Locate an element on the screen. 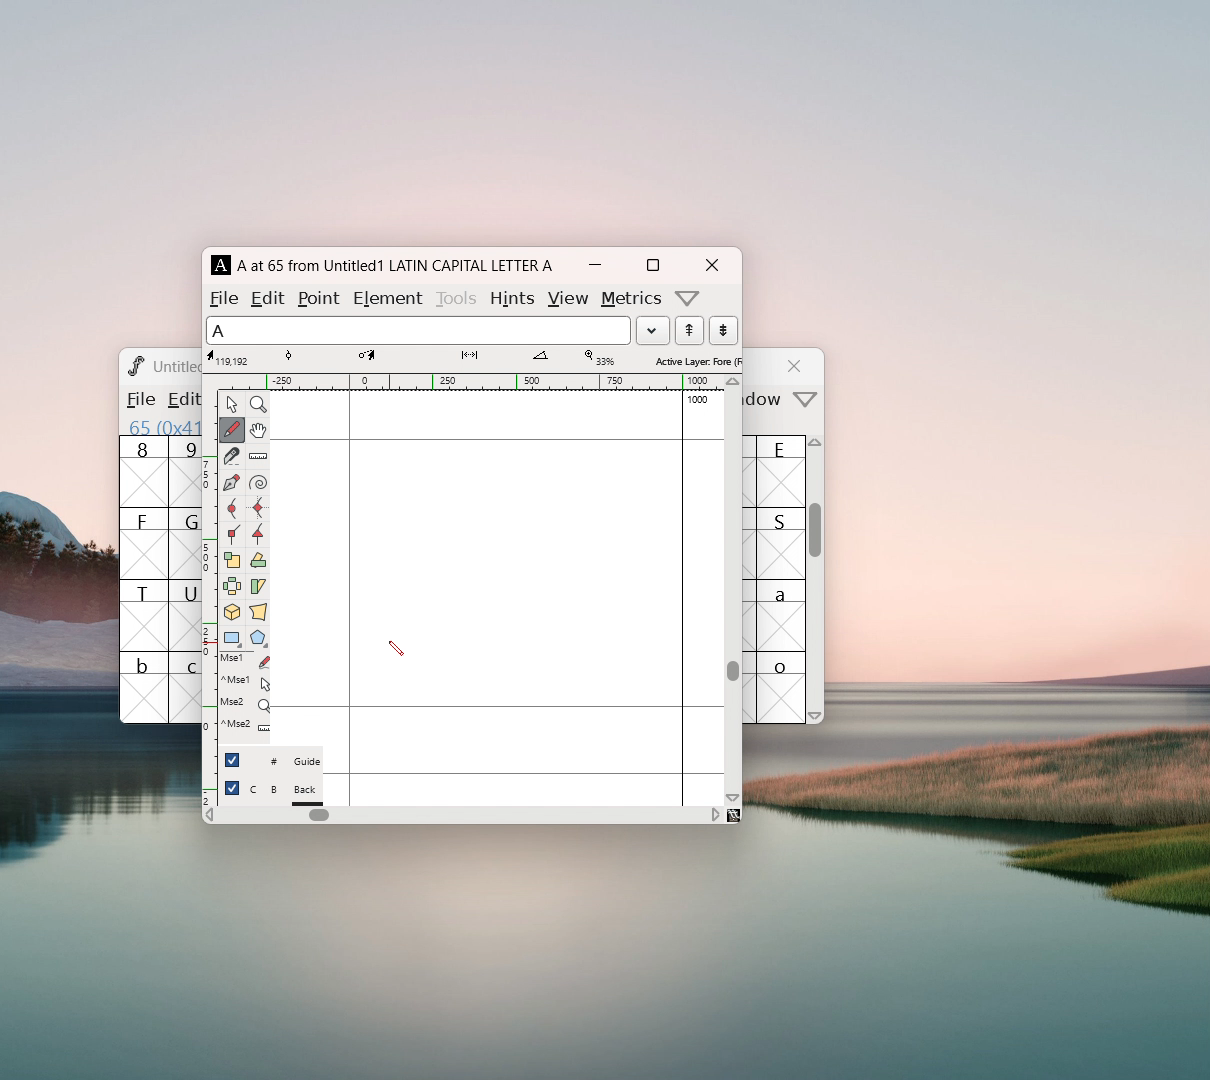 This screenshot has height=1080, width=1210. cursor coordinates is located at coordinates (231, 358).